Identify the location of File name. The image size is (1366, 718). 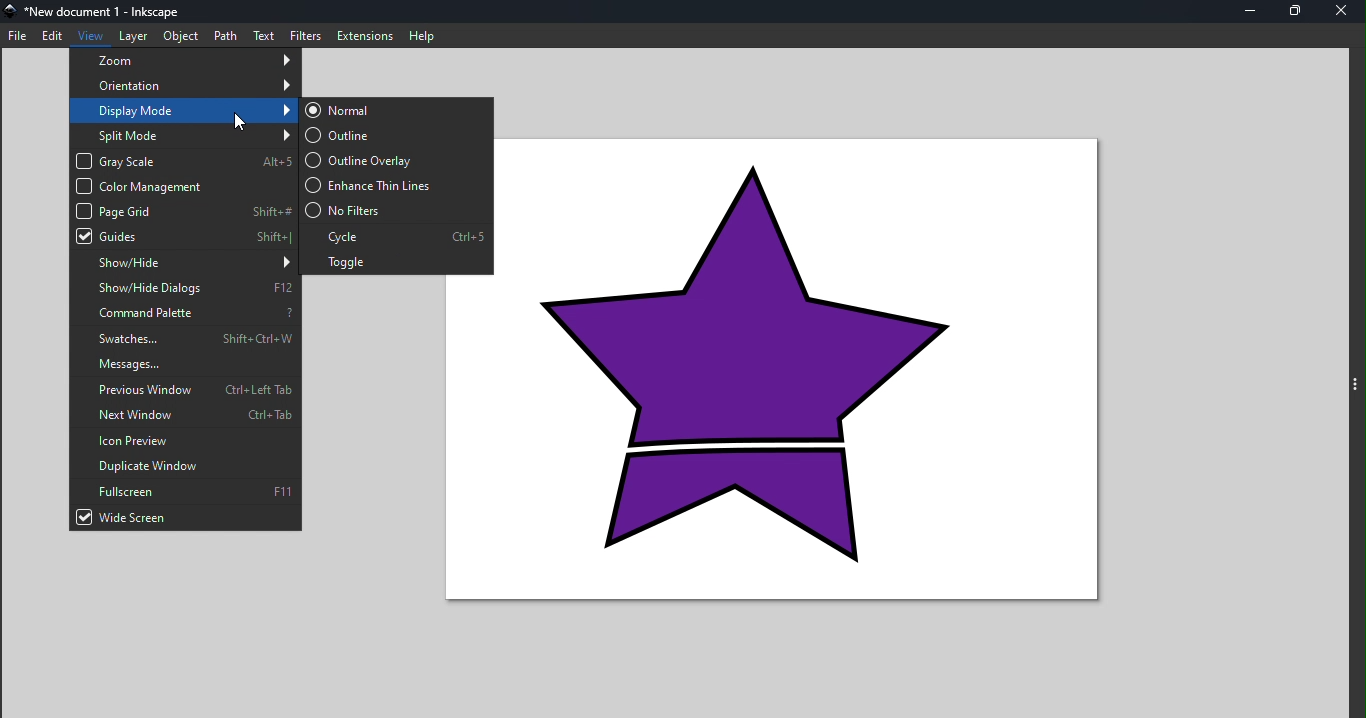
(101, 12).